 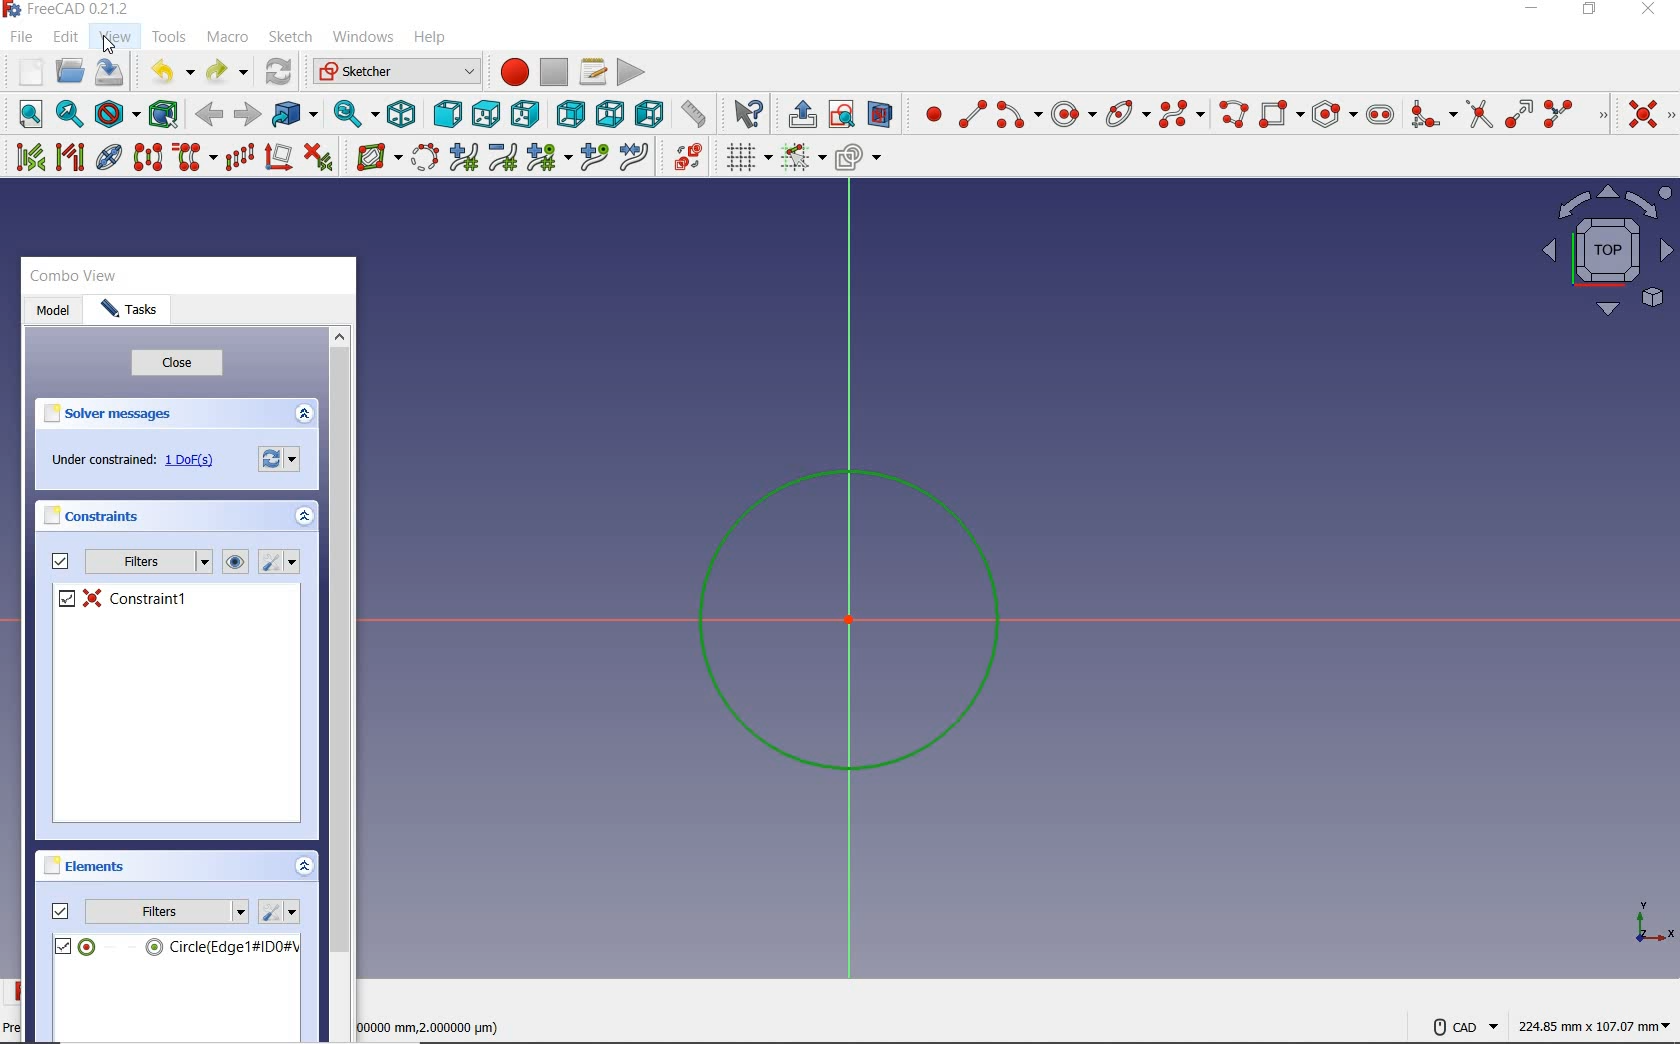 I want to click on sync view, so click(x=345, y=115).